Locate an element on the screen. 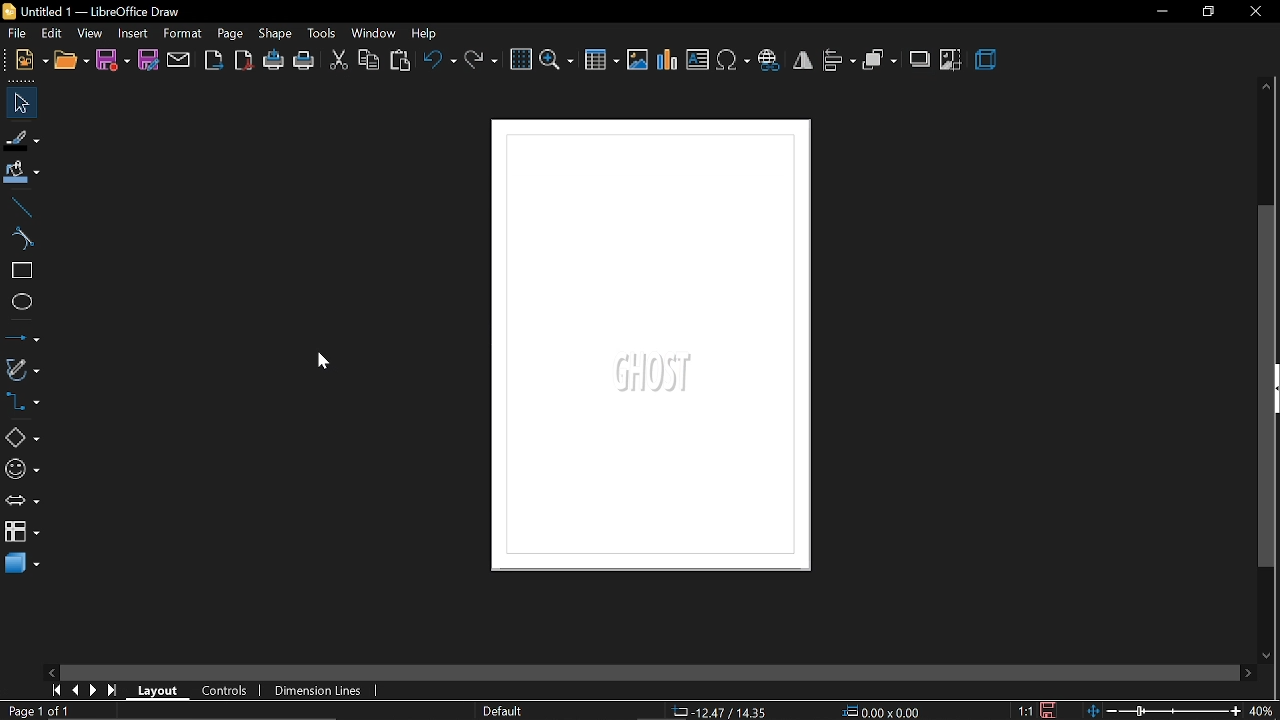 This screenshot has height=720, width=1280. help is located at coordinates (427, 35).